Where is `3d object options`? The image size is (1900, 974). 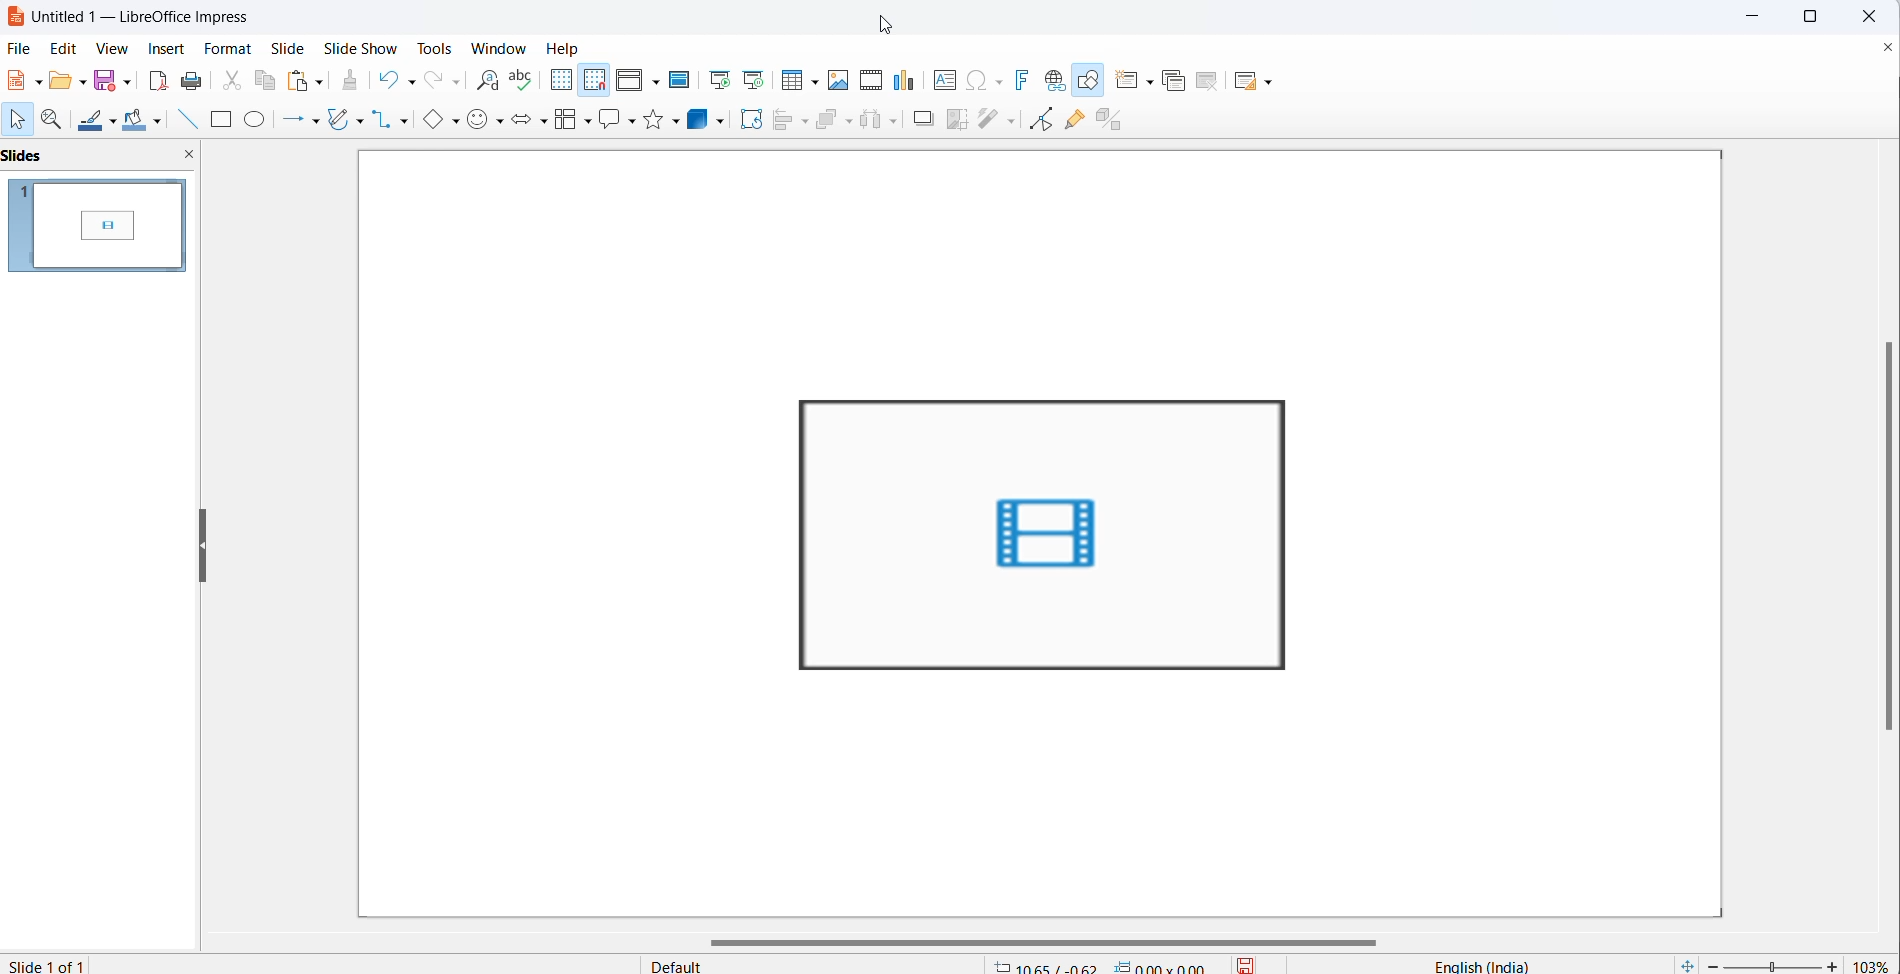 3d object options is located at coordinates (723, 121).